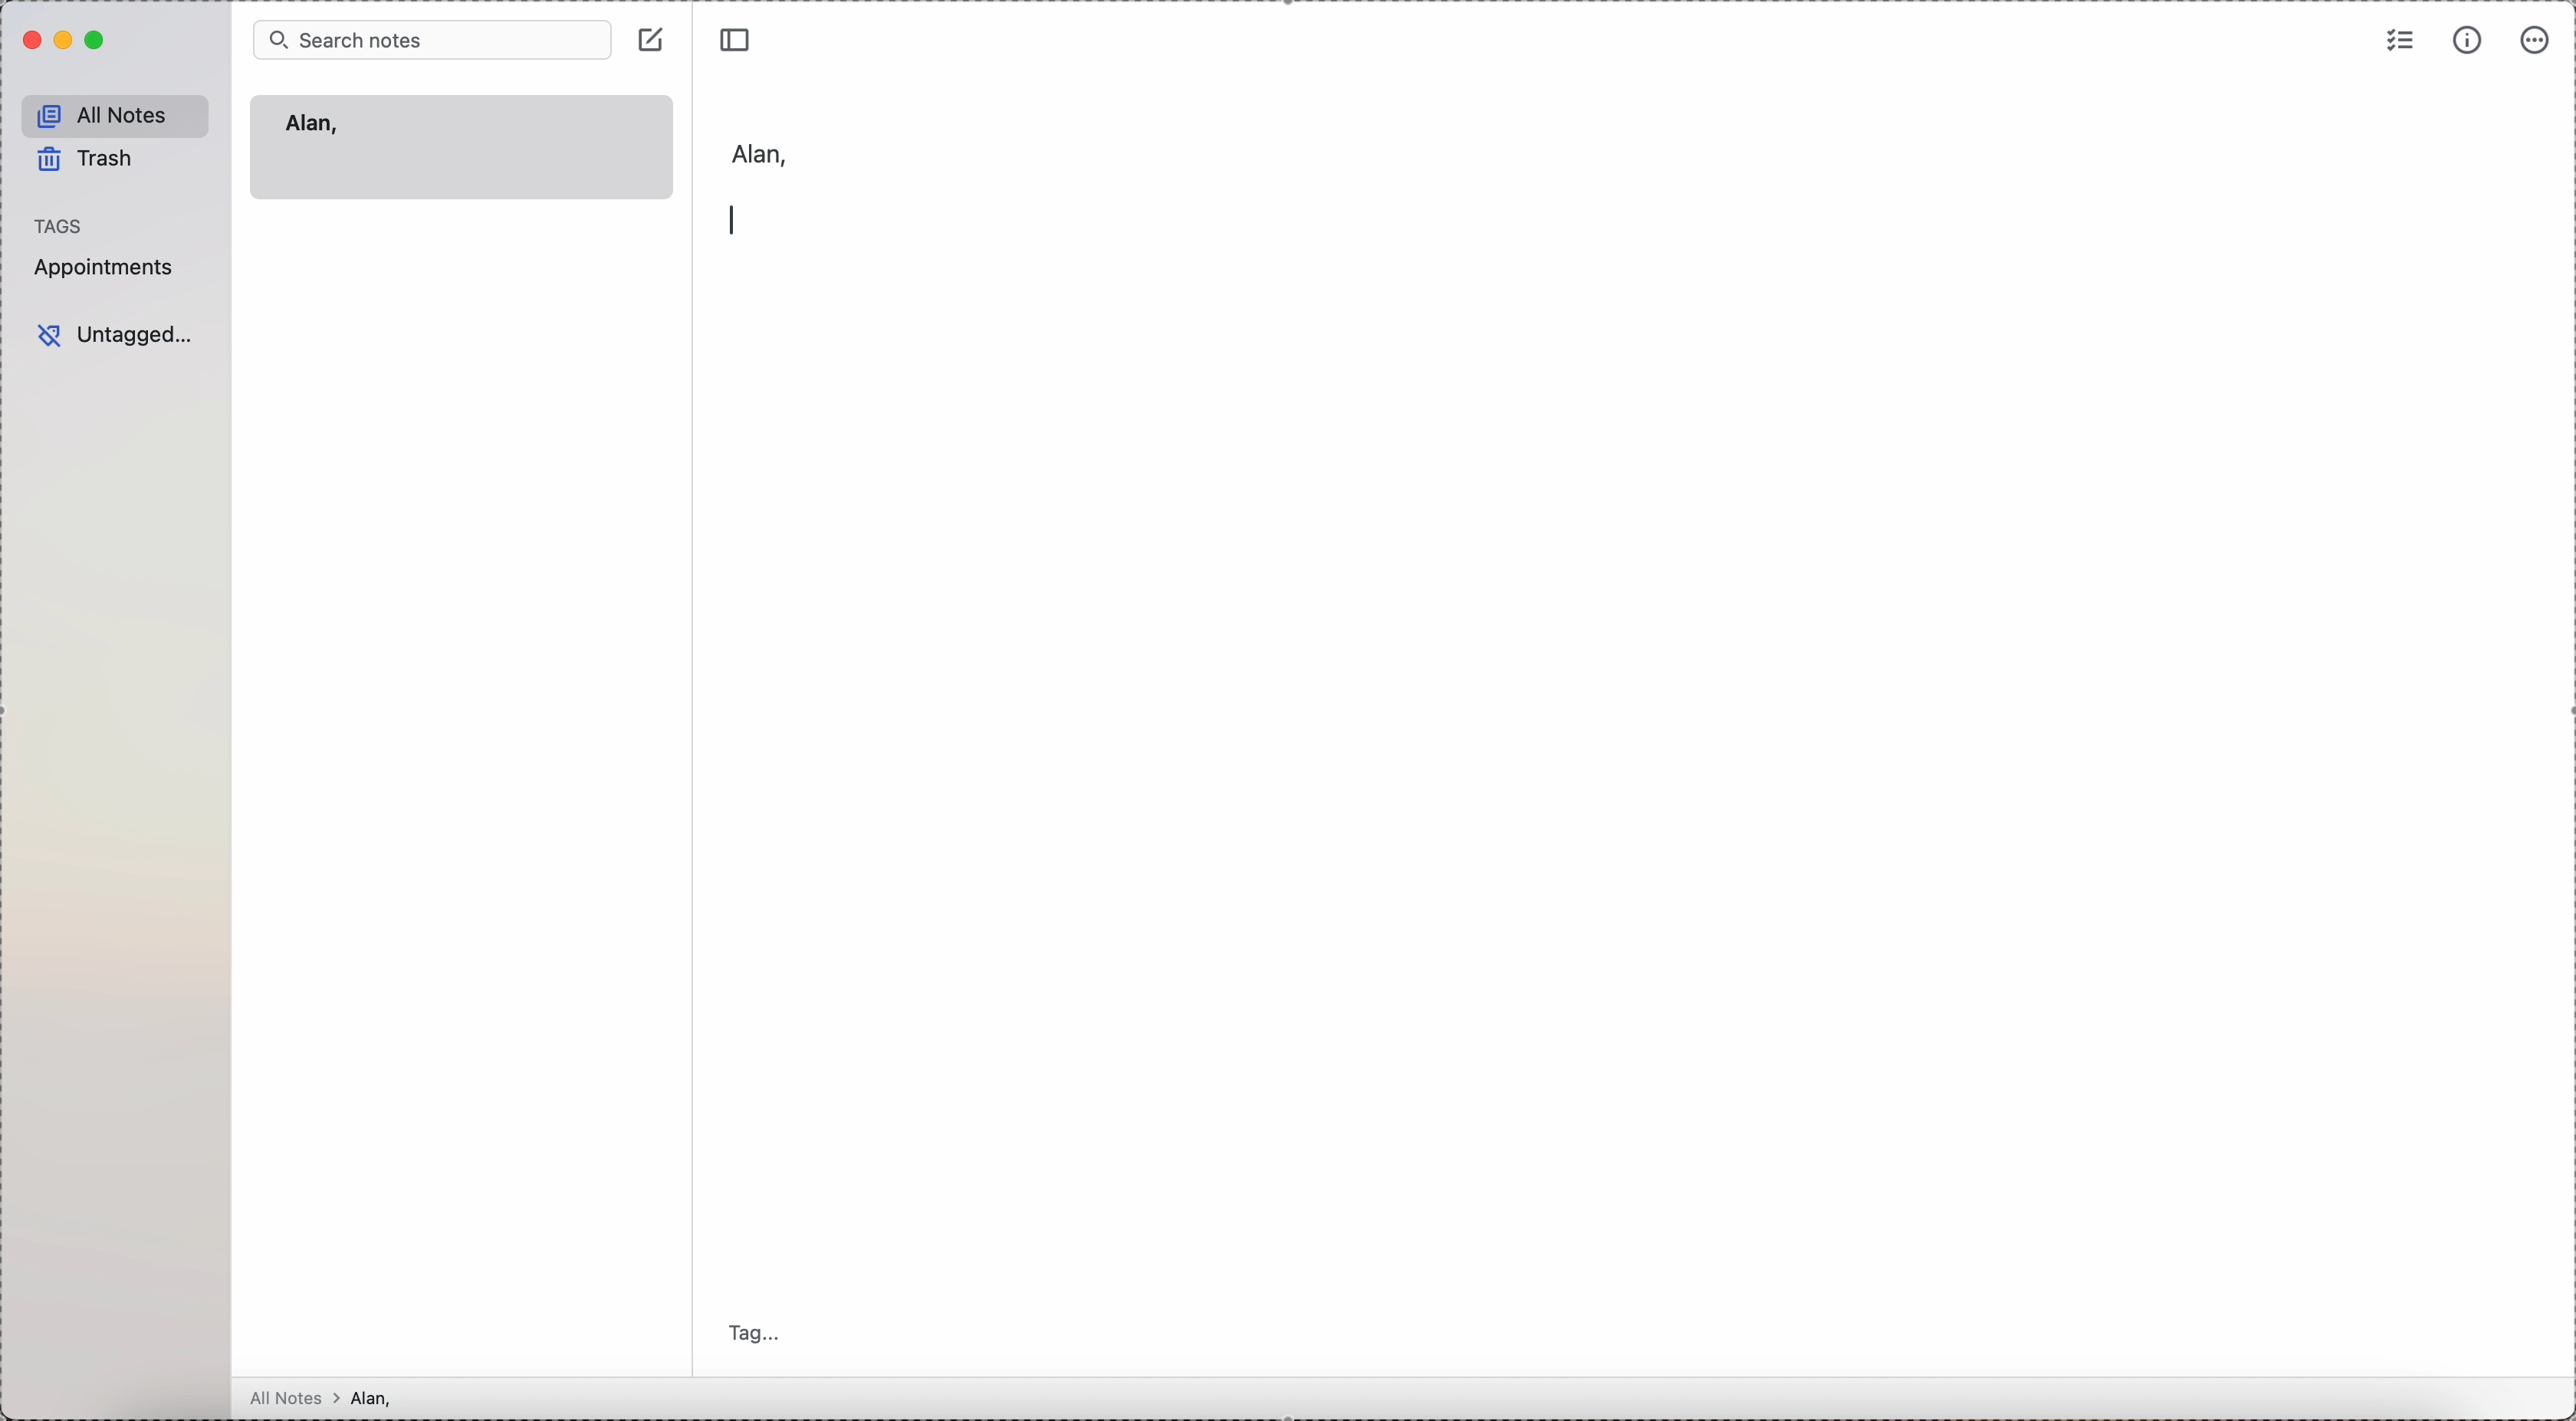 This screenshot has height=1421, width=2576. Describe the element at coordinates (98, 41) in the screenshot. I see `maximize` at that location.